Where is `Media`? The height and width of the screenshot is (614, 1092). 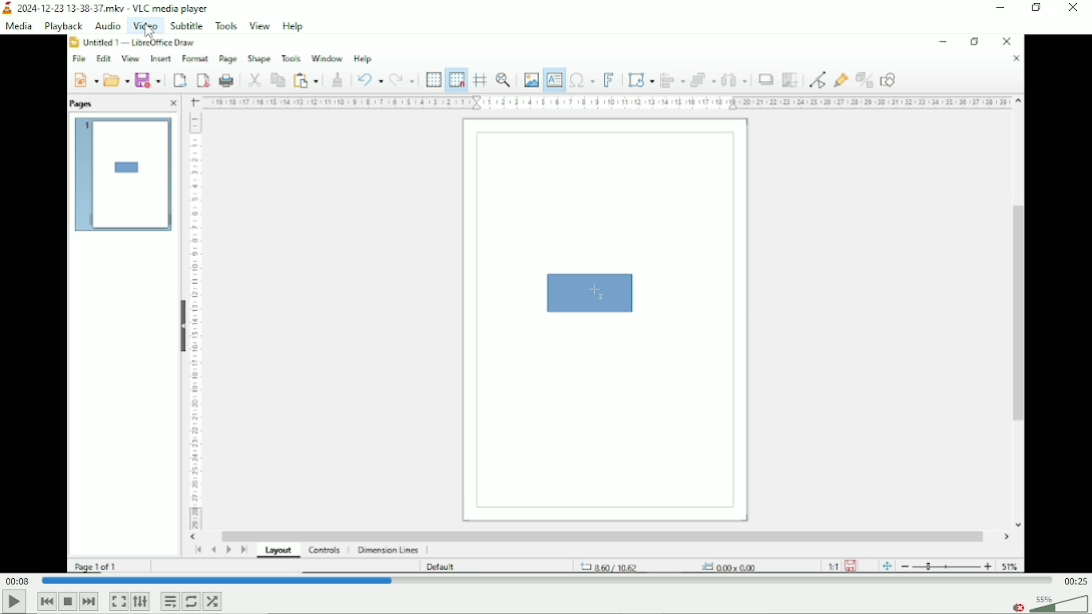
Media is located at coordinates (18, 25).